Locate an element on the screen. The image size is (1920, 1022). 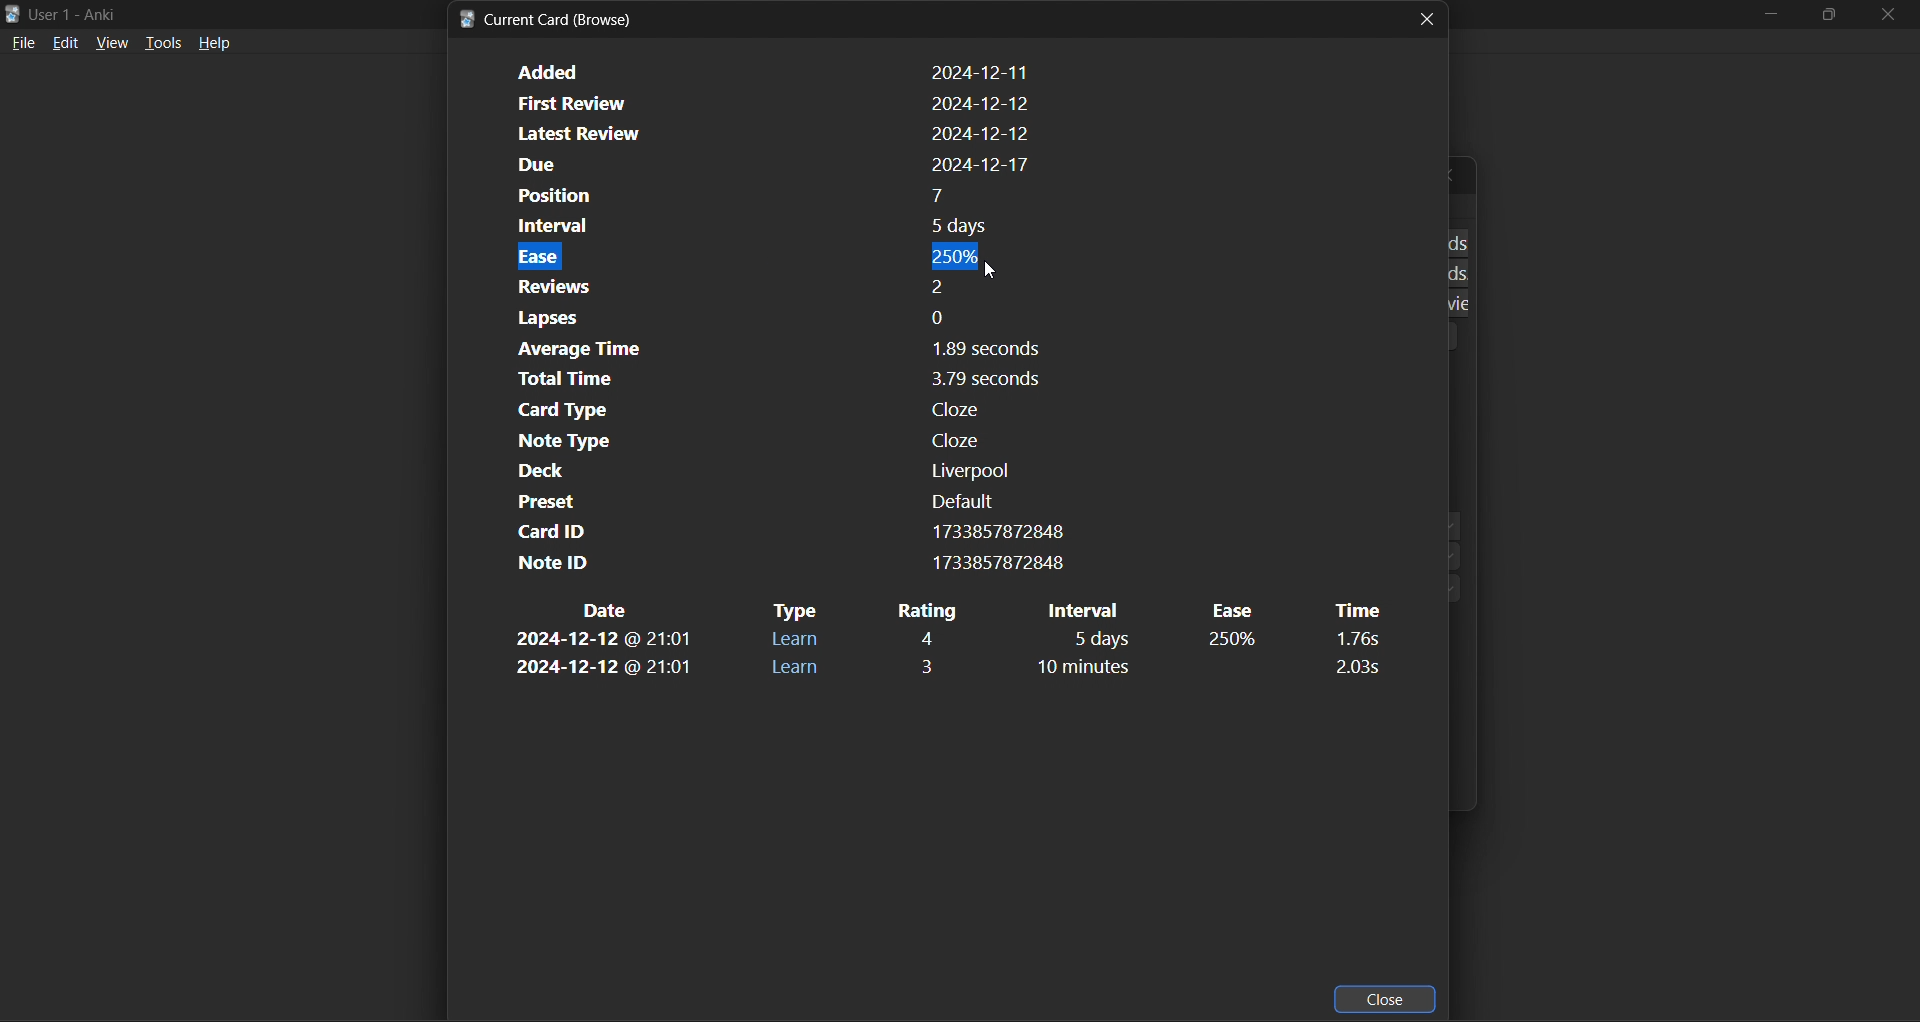
time is located at coordinates (1354, 639).